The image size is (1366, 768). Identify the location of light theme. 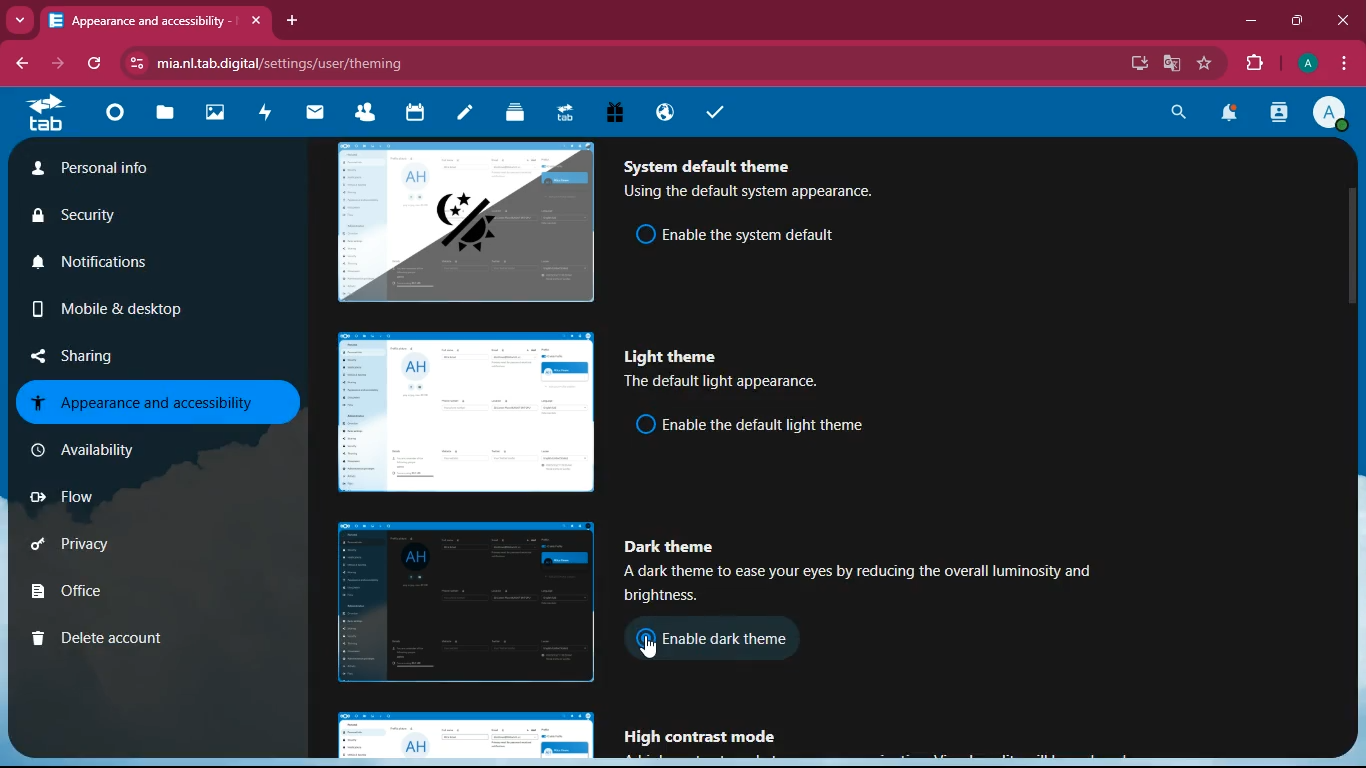
(675, 356).